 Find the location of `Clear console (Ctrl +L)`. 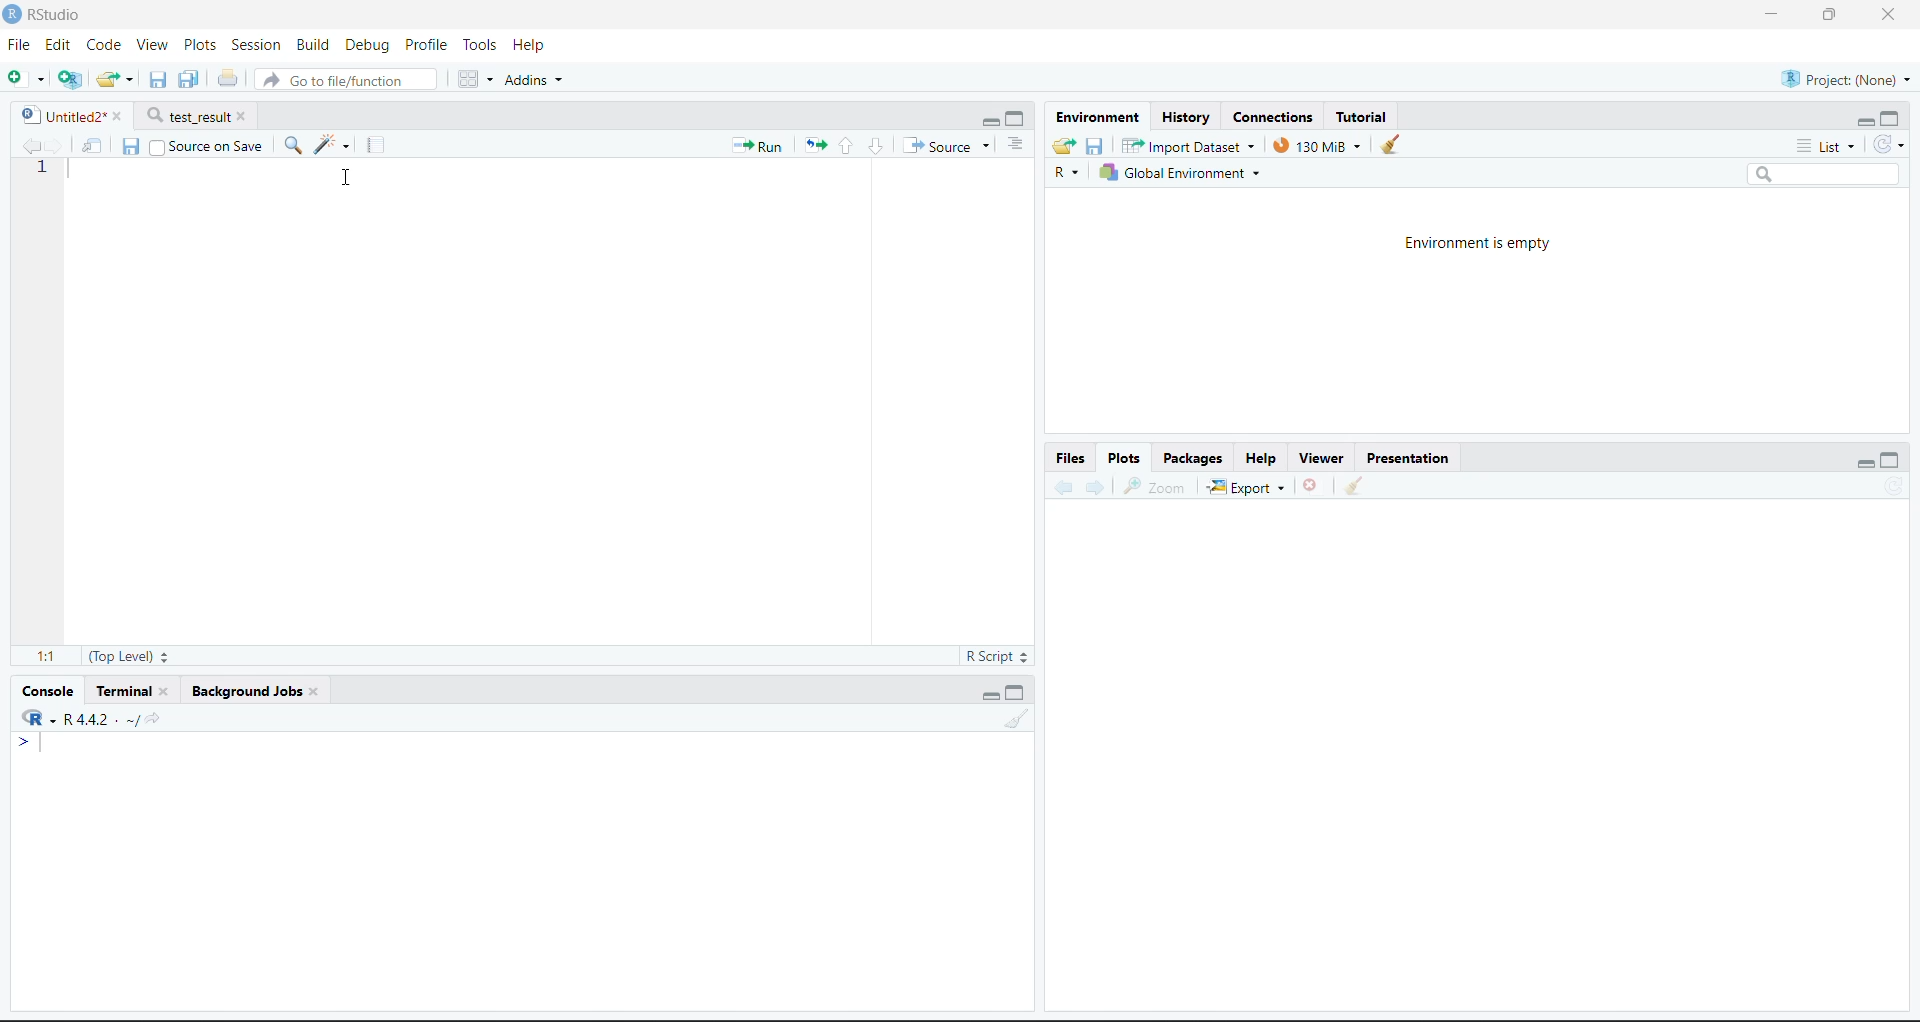

Clear console (Ctrl +L) is located at coordinates (1013, 717).